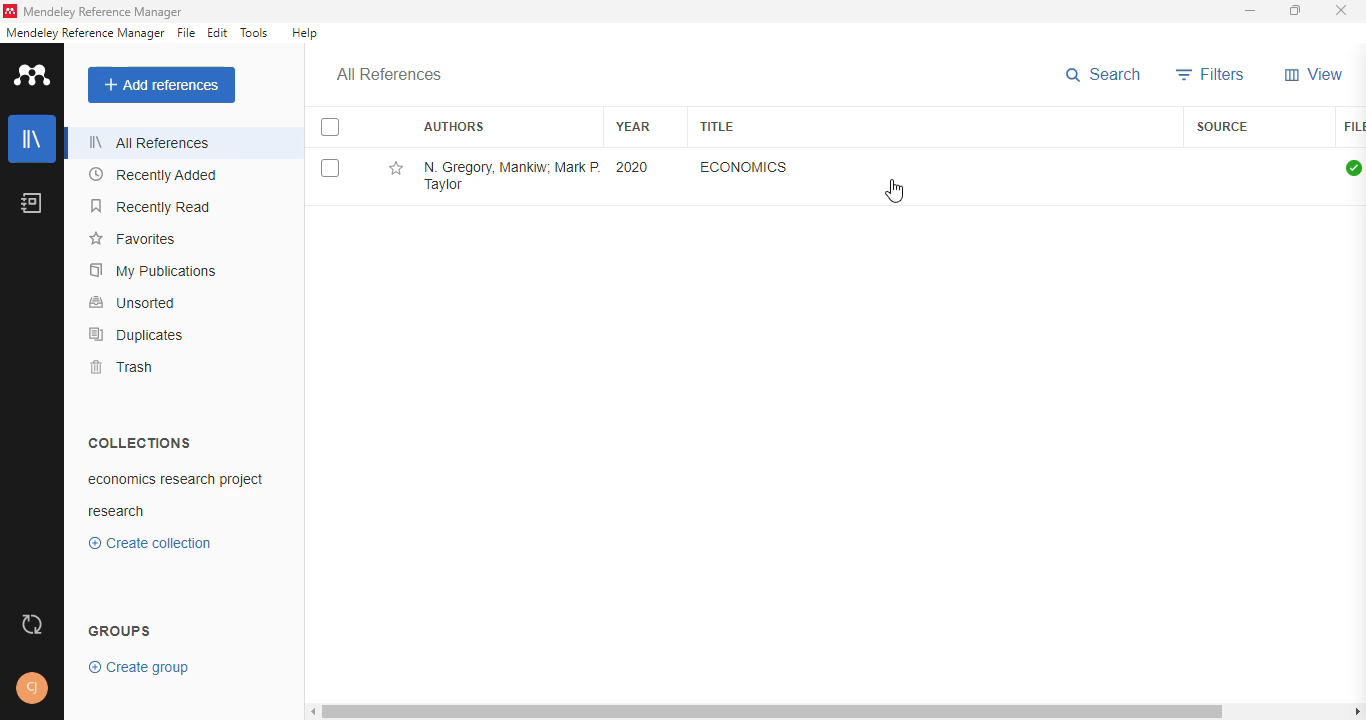 This screenshot has height=720, width=1366. What do you see at coordinates (175, 480) in the screenshot?
I see `economics research project` at bounding box center [175, 480].